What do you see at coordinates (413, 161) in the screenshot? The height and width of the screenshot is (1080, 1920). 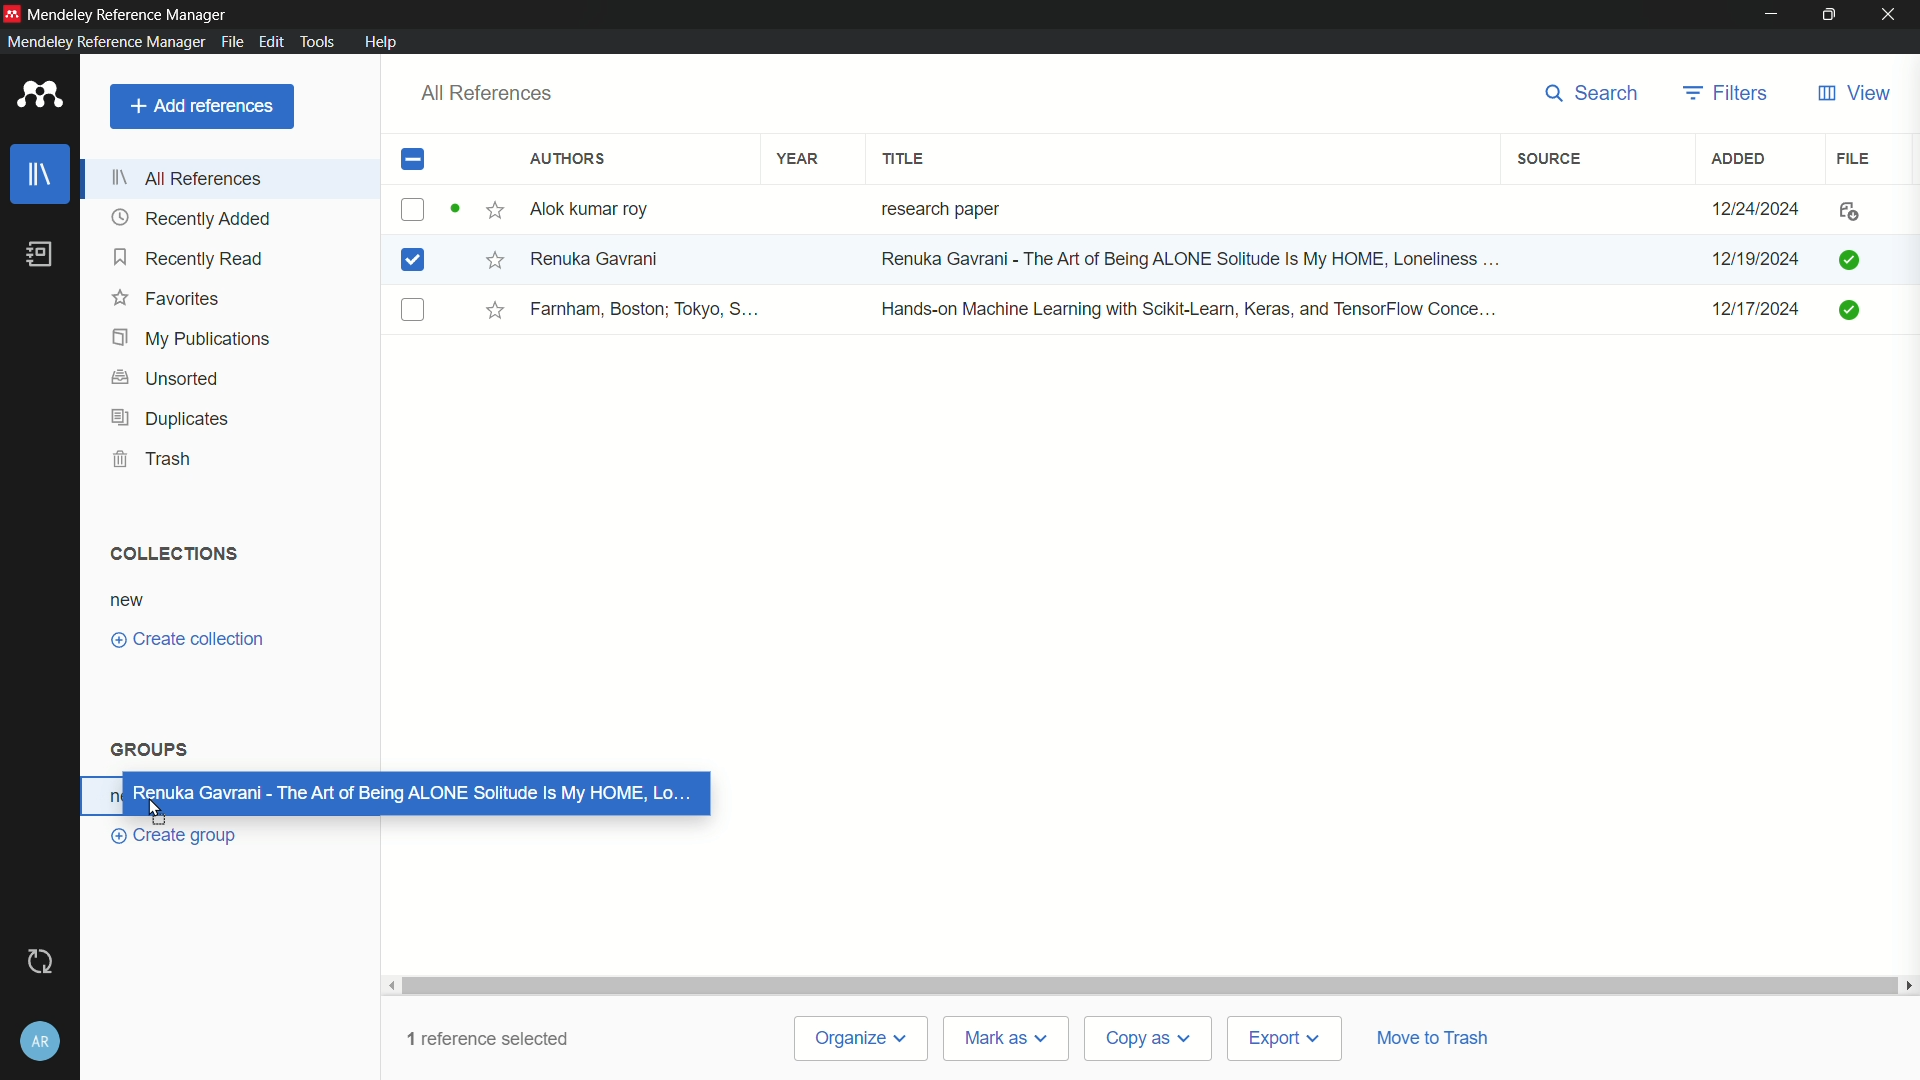 I see `check box` at bounding box center [413, 161].